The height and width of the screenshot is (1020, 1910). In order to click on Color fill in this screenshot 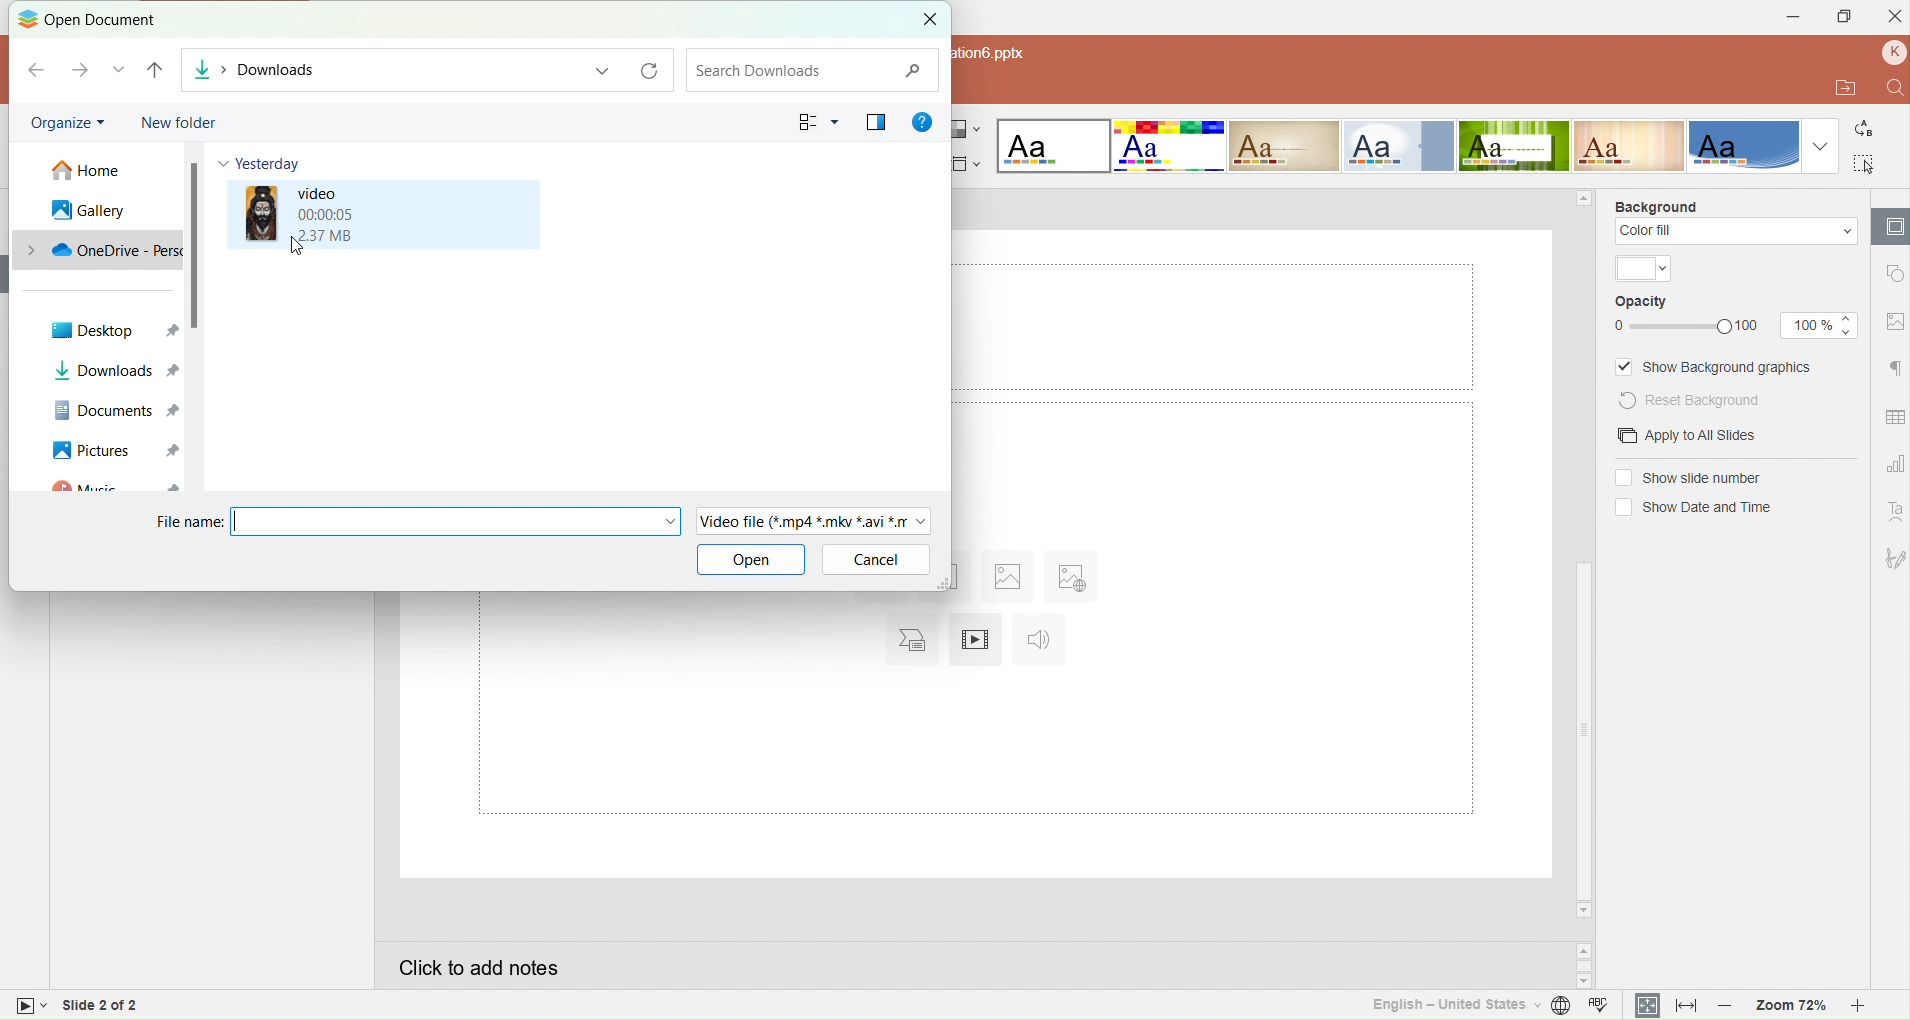, I will do `click(1738, 233)`.